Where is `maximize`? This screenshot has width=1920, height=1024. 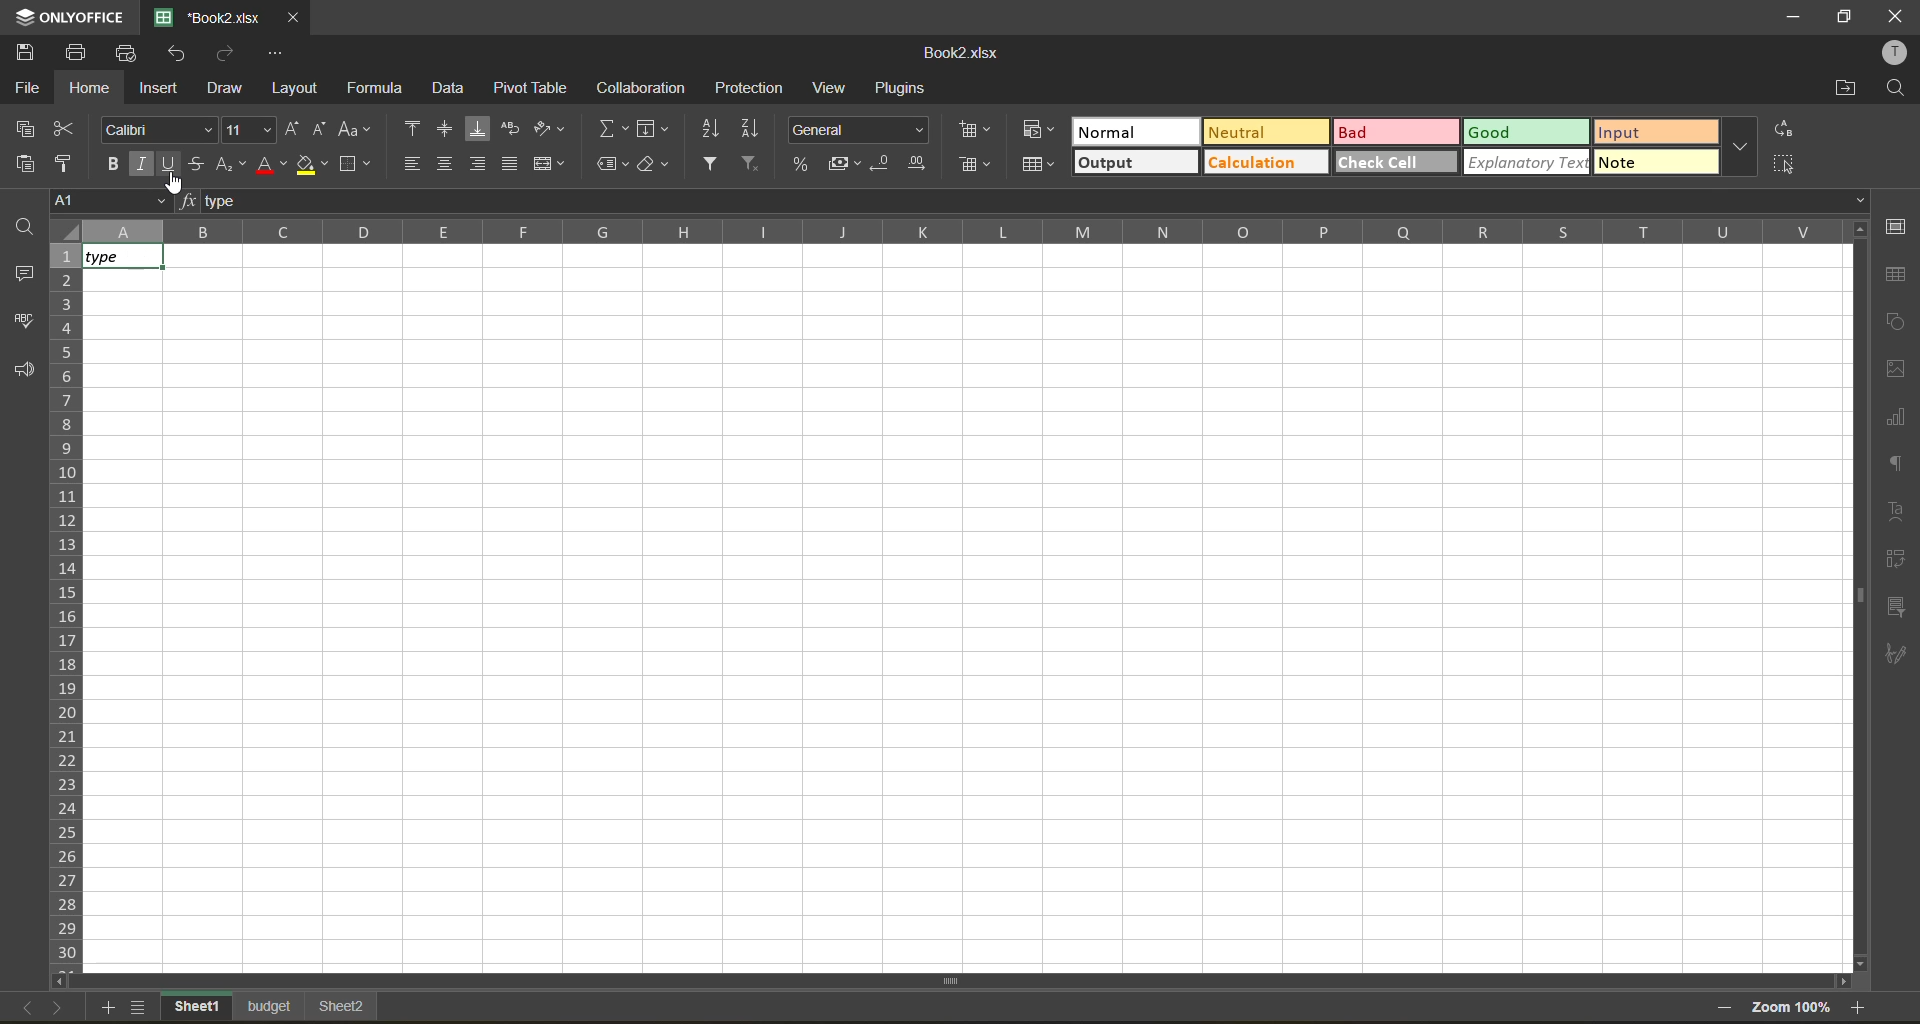 maximize is located at coordinates (1841, 17).